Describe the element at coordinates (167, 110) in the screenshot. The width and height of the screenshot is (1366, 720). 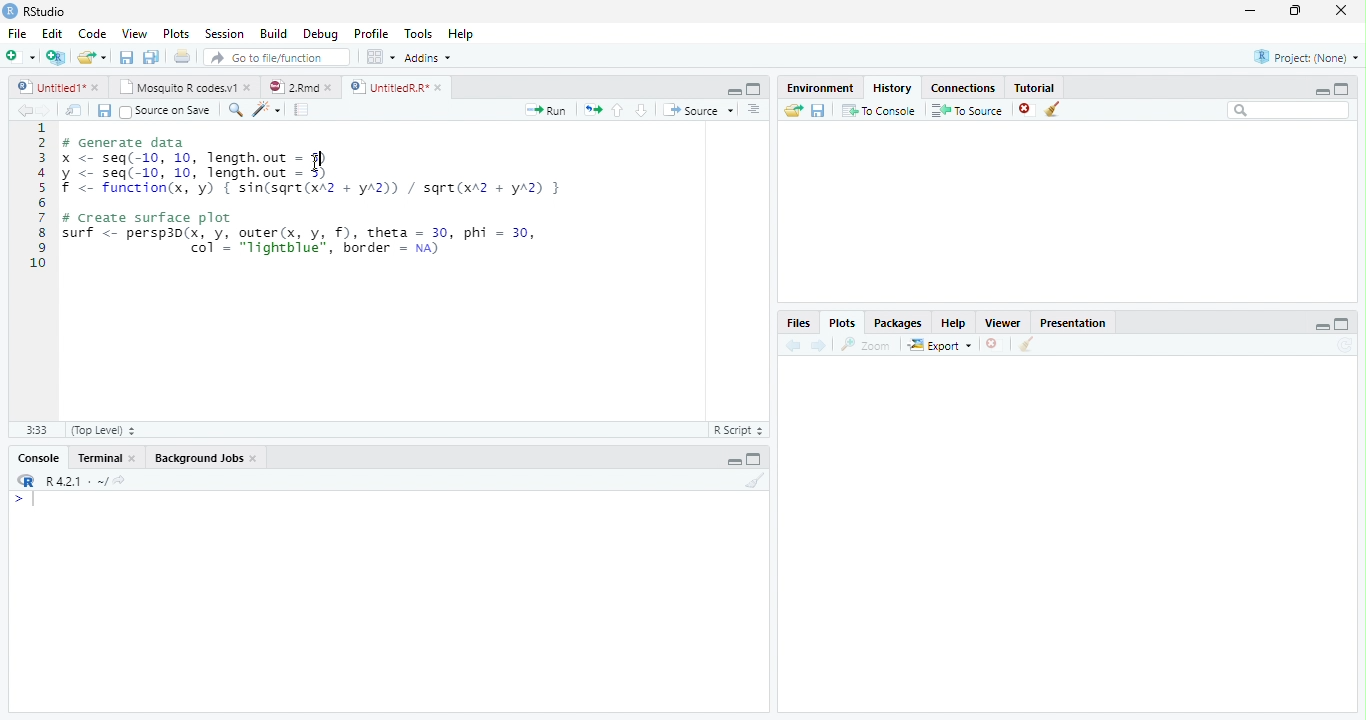
I see `Source on Save` at that location.